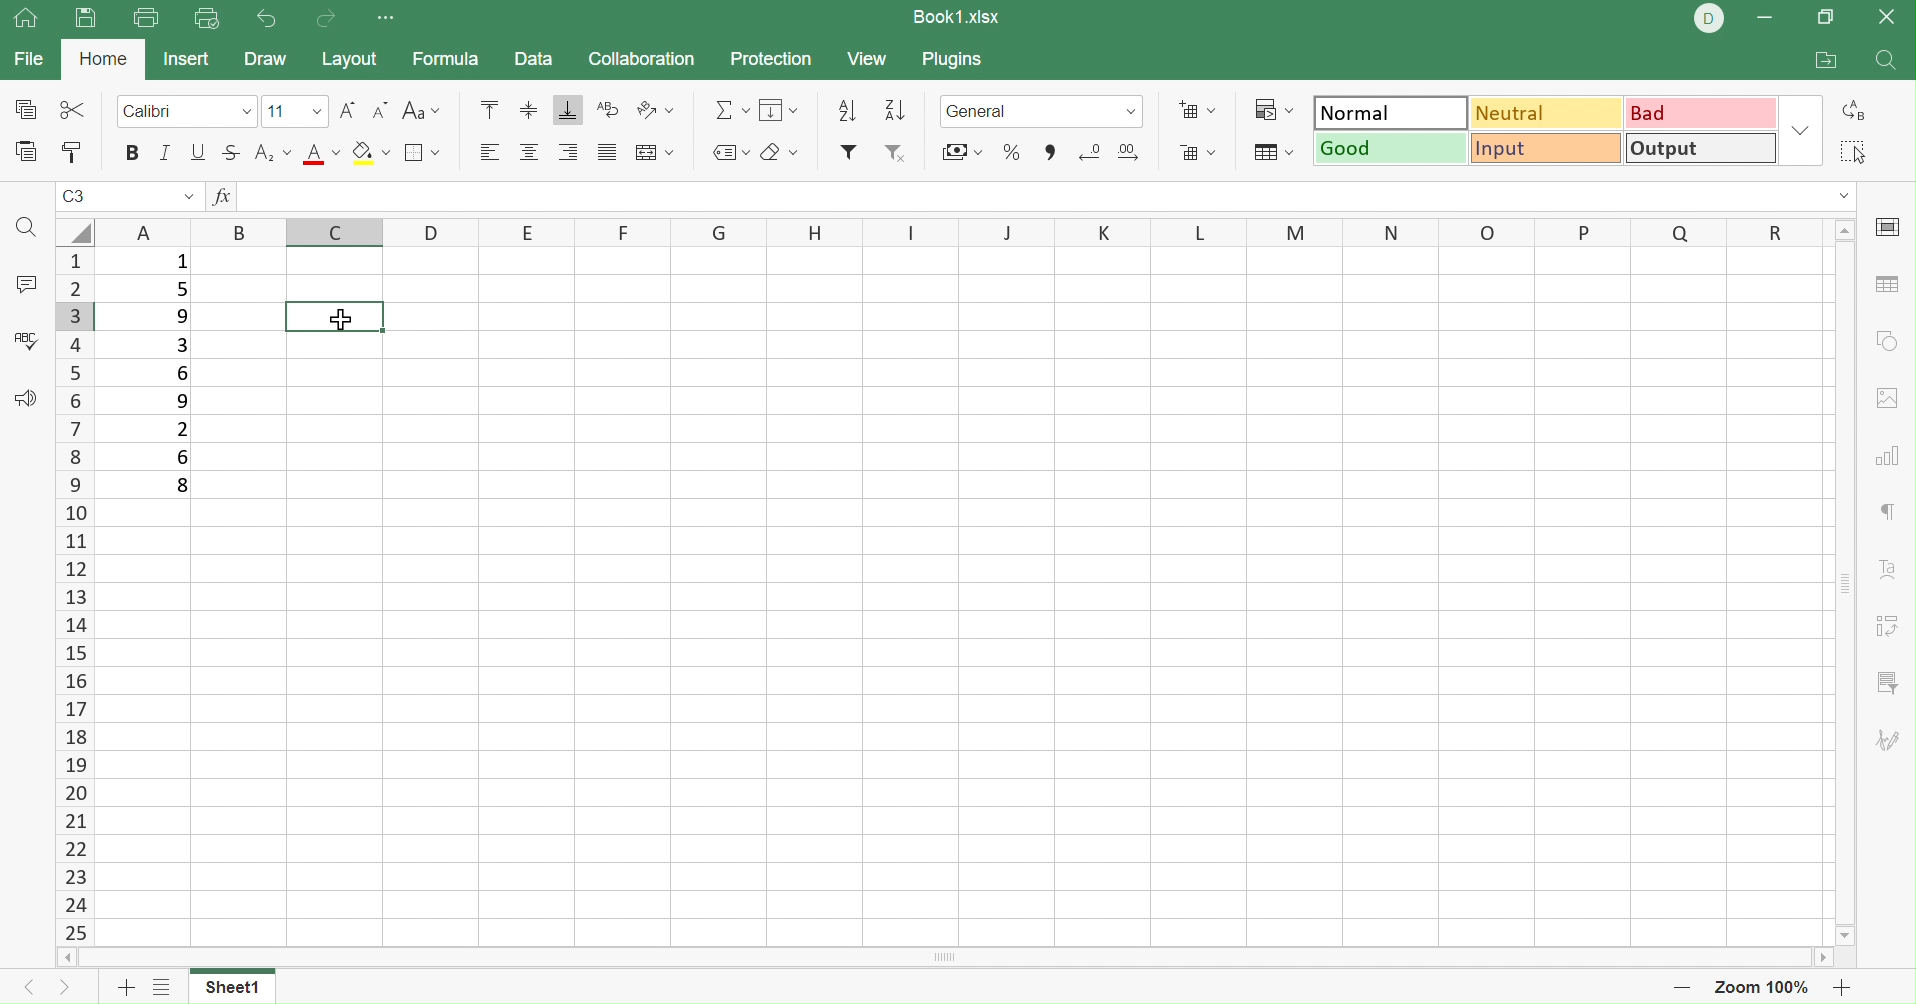 The width and height of the screenshot is (1916, 1004). I want to click on Cursor, so click(344, 318).